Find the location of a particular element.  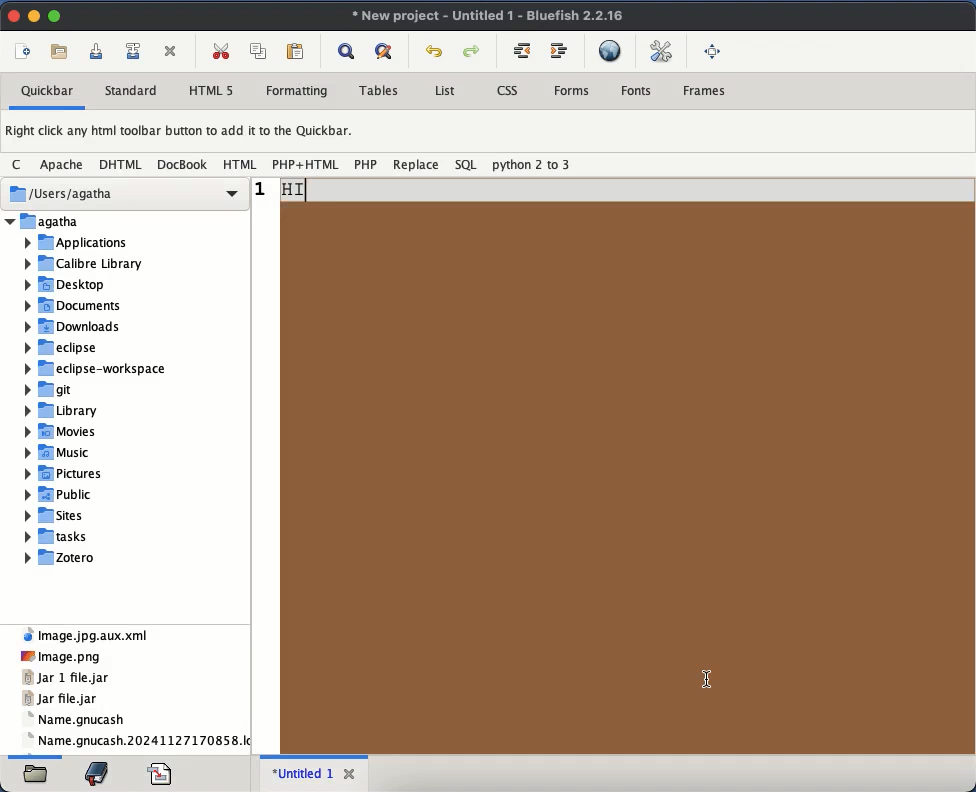

undo is located at coordinates (435, 50).